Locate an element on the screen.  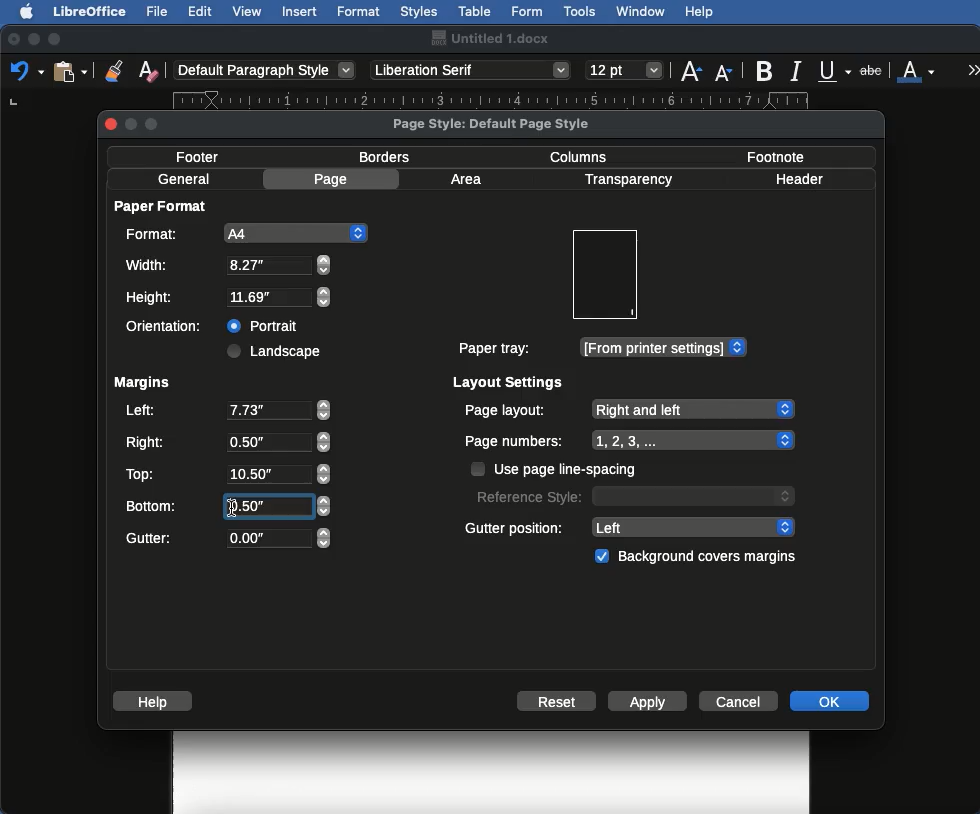
Borders is located at coordinates (386, 157).